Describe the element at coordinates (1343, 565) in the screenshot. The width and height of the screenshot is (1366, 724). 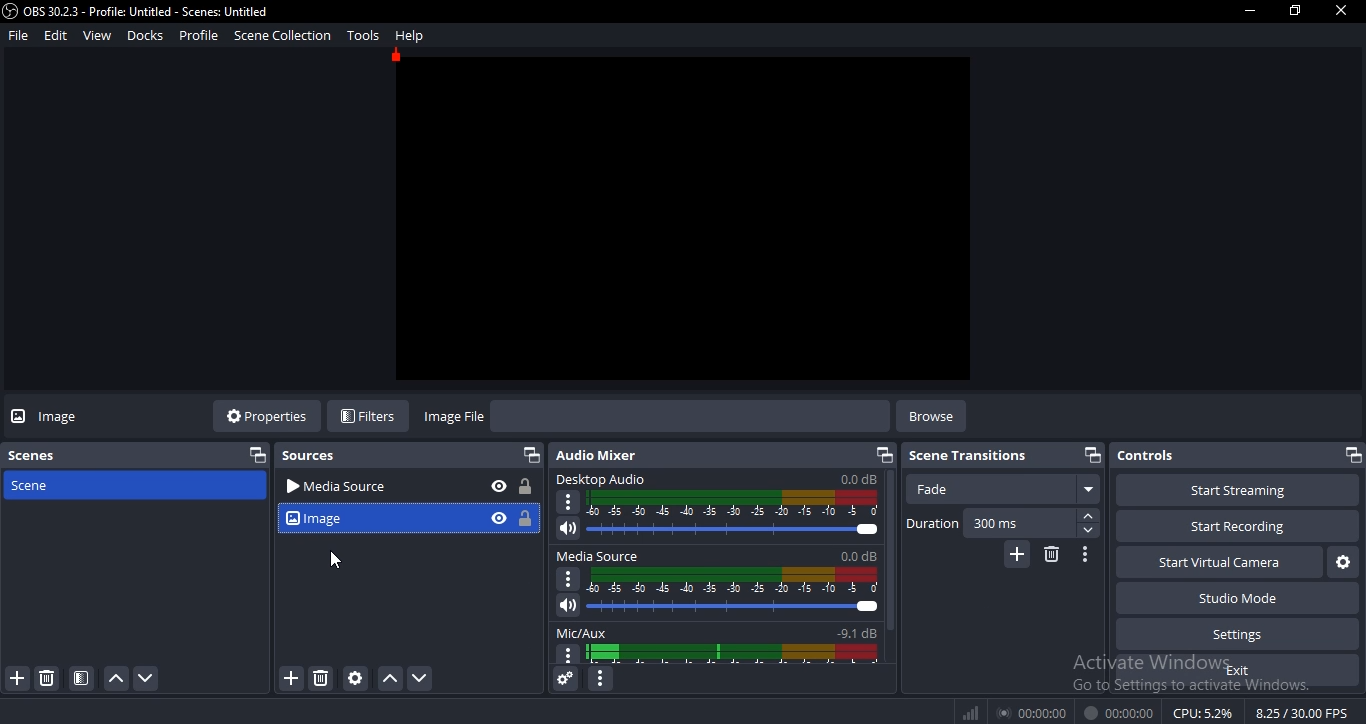
I see `virtual camera settings` at that location.